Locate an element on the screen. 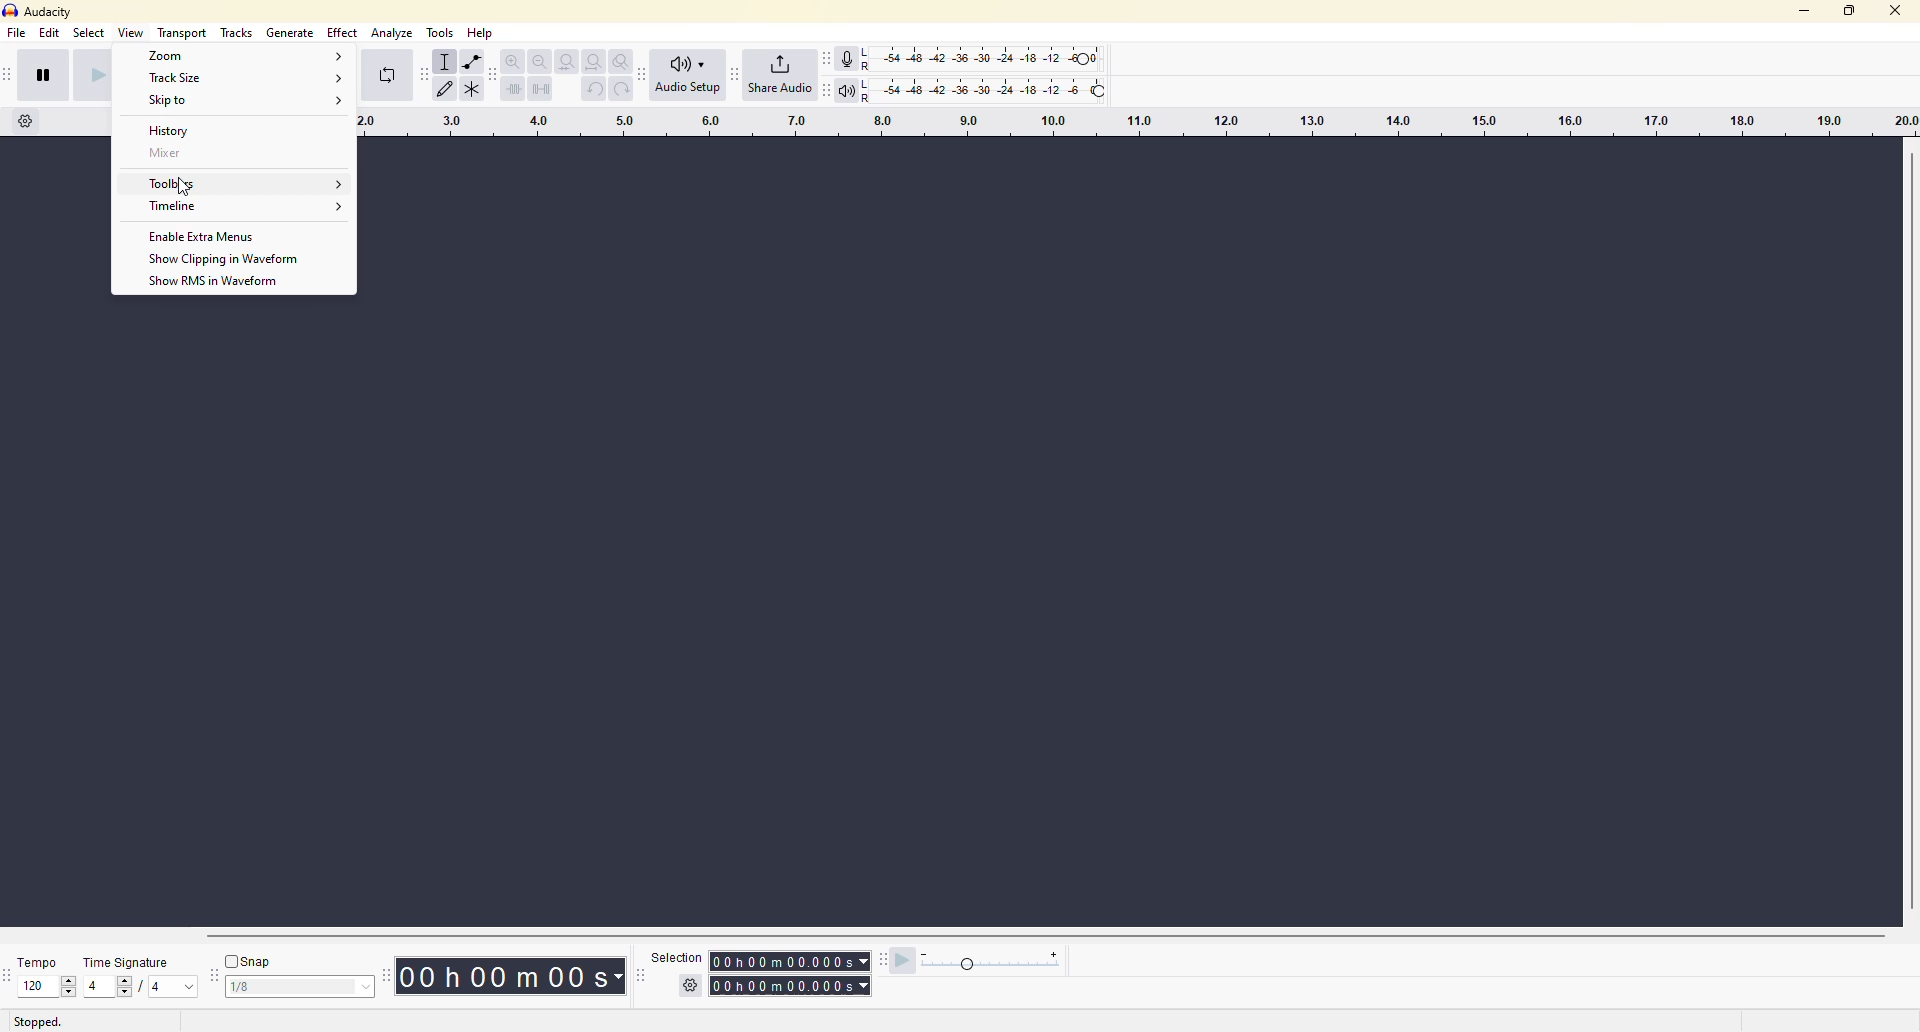 The width and height of the screenshot is (1920, 1032). selection tool is located at coordinates (446, 62).